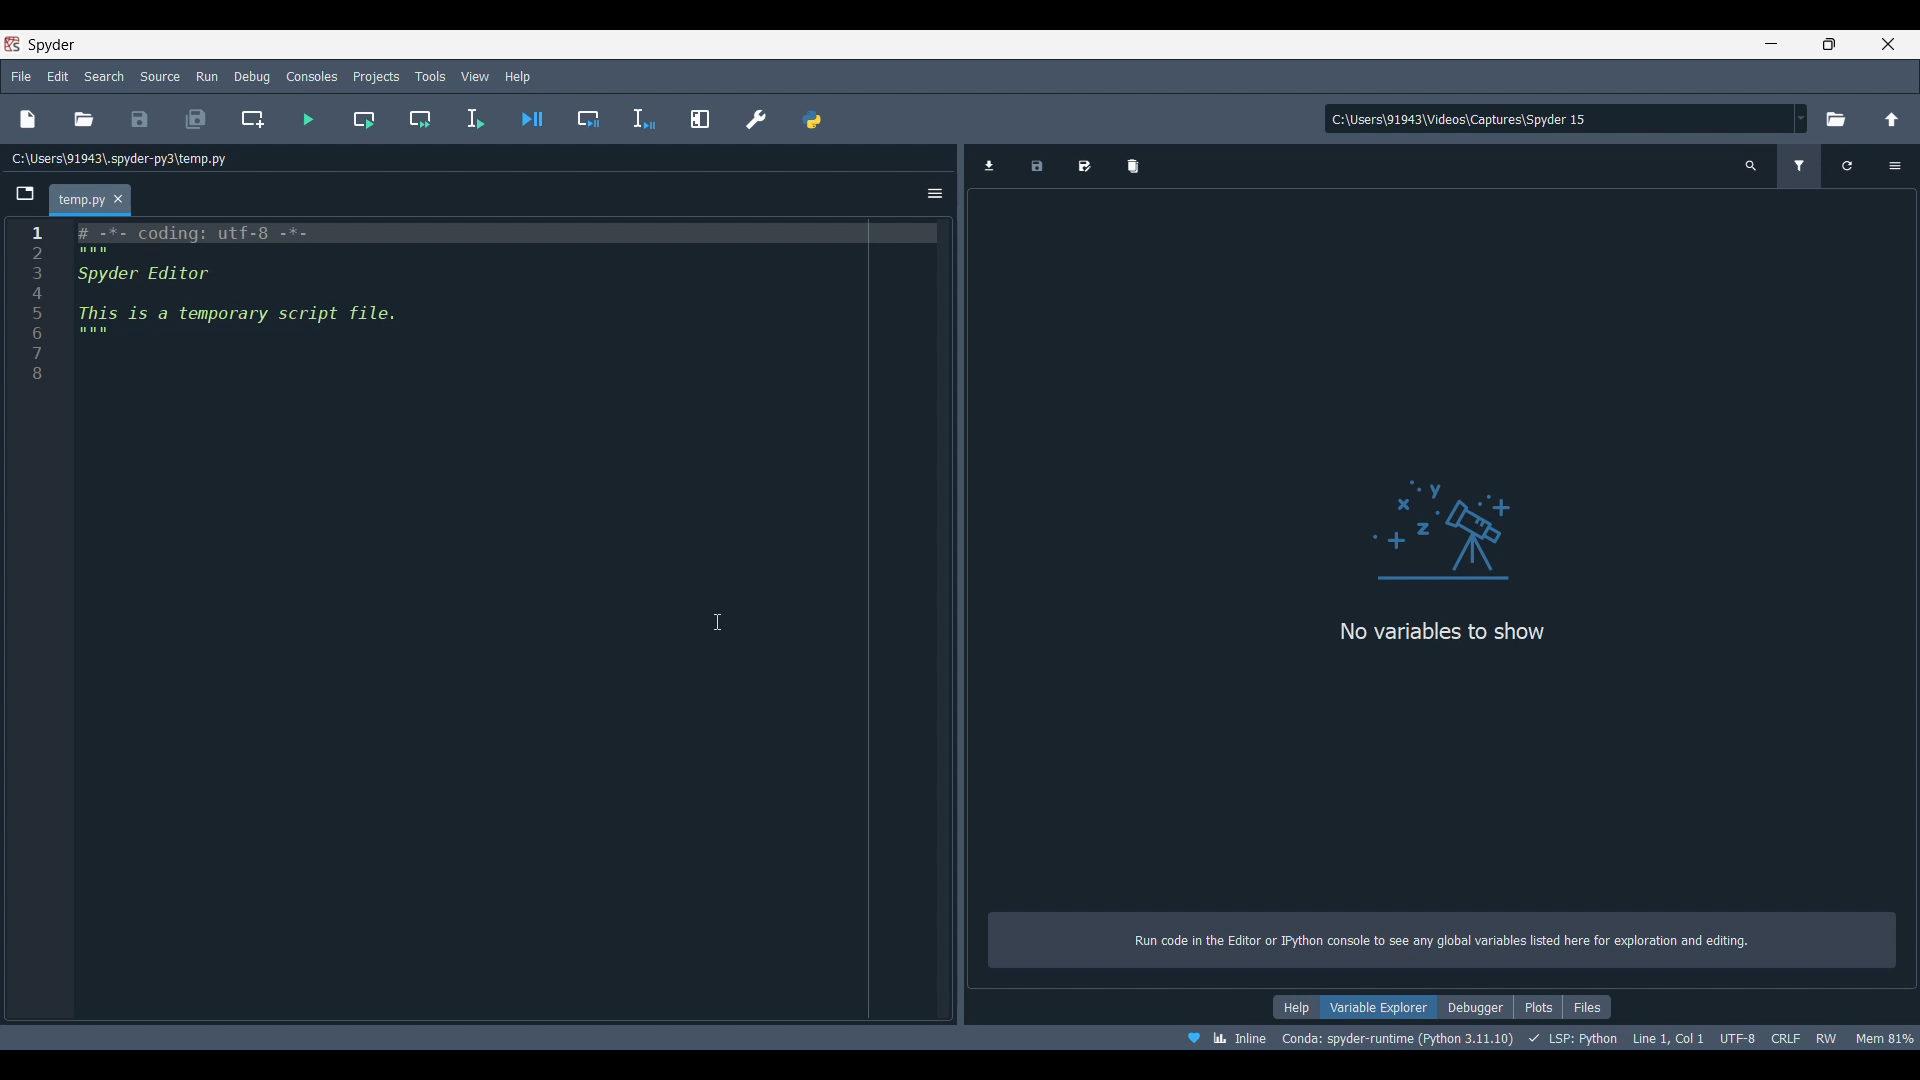 This screenshot has height=1080, width=1920. Describe the element at coordinates (195, 119) in the screenshot. I see `Save everything` at that location.